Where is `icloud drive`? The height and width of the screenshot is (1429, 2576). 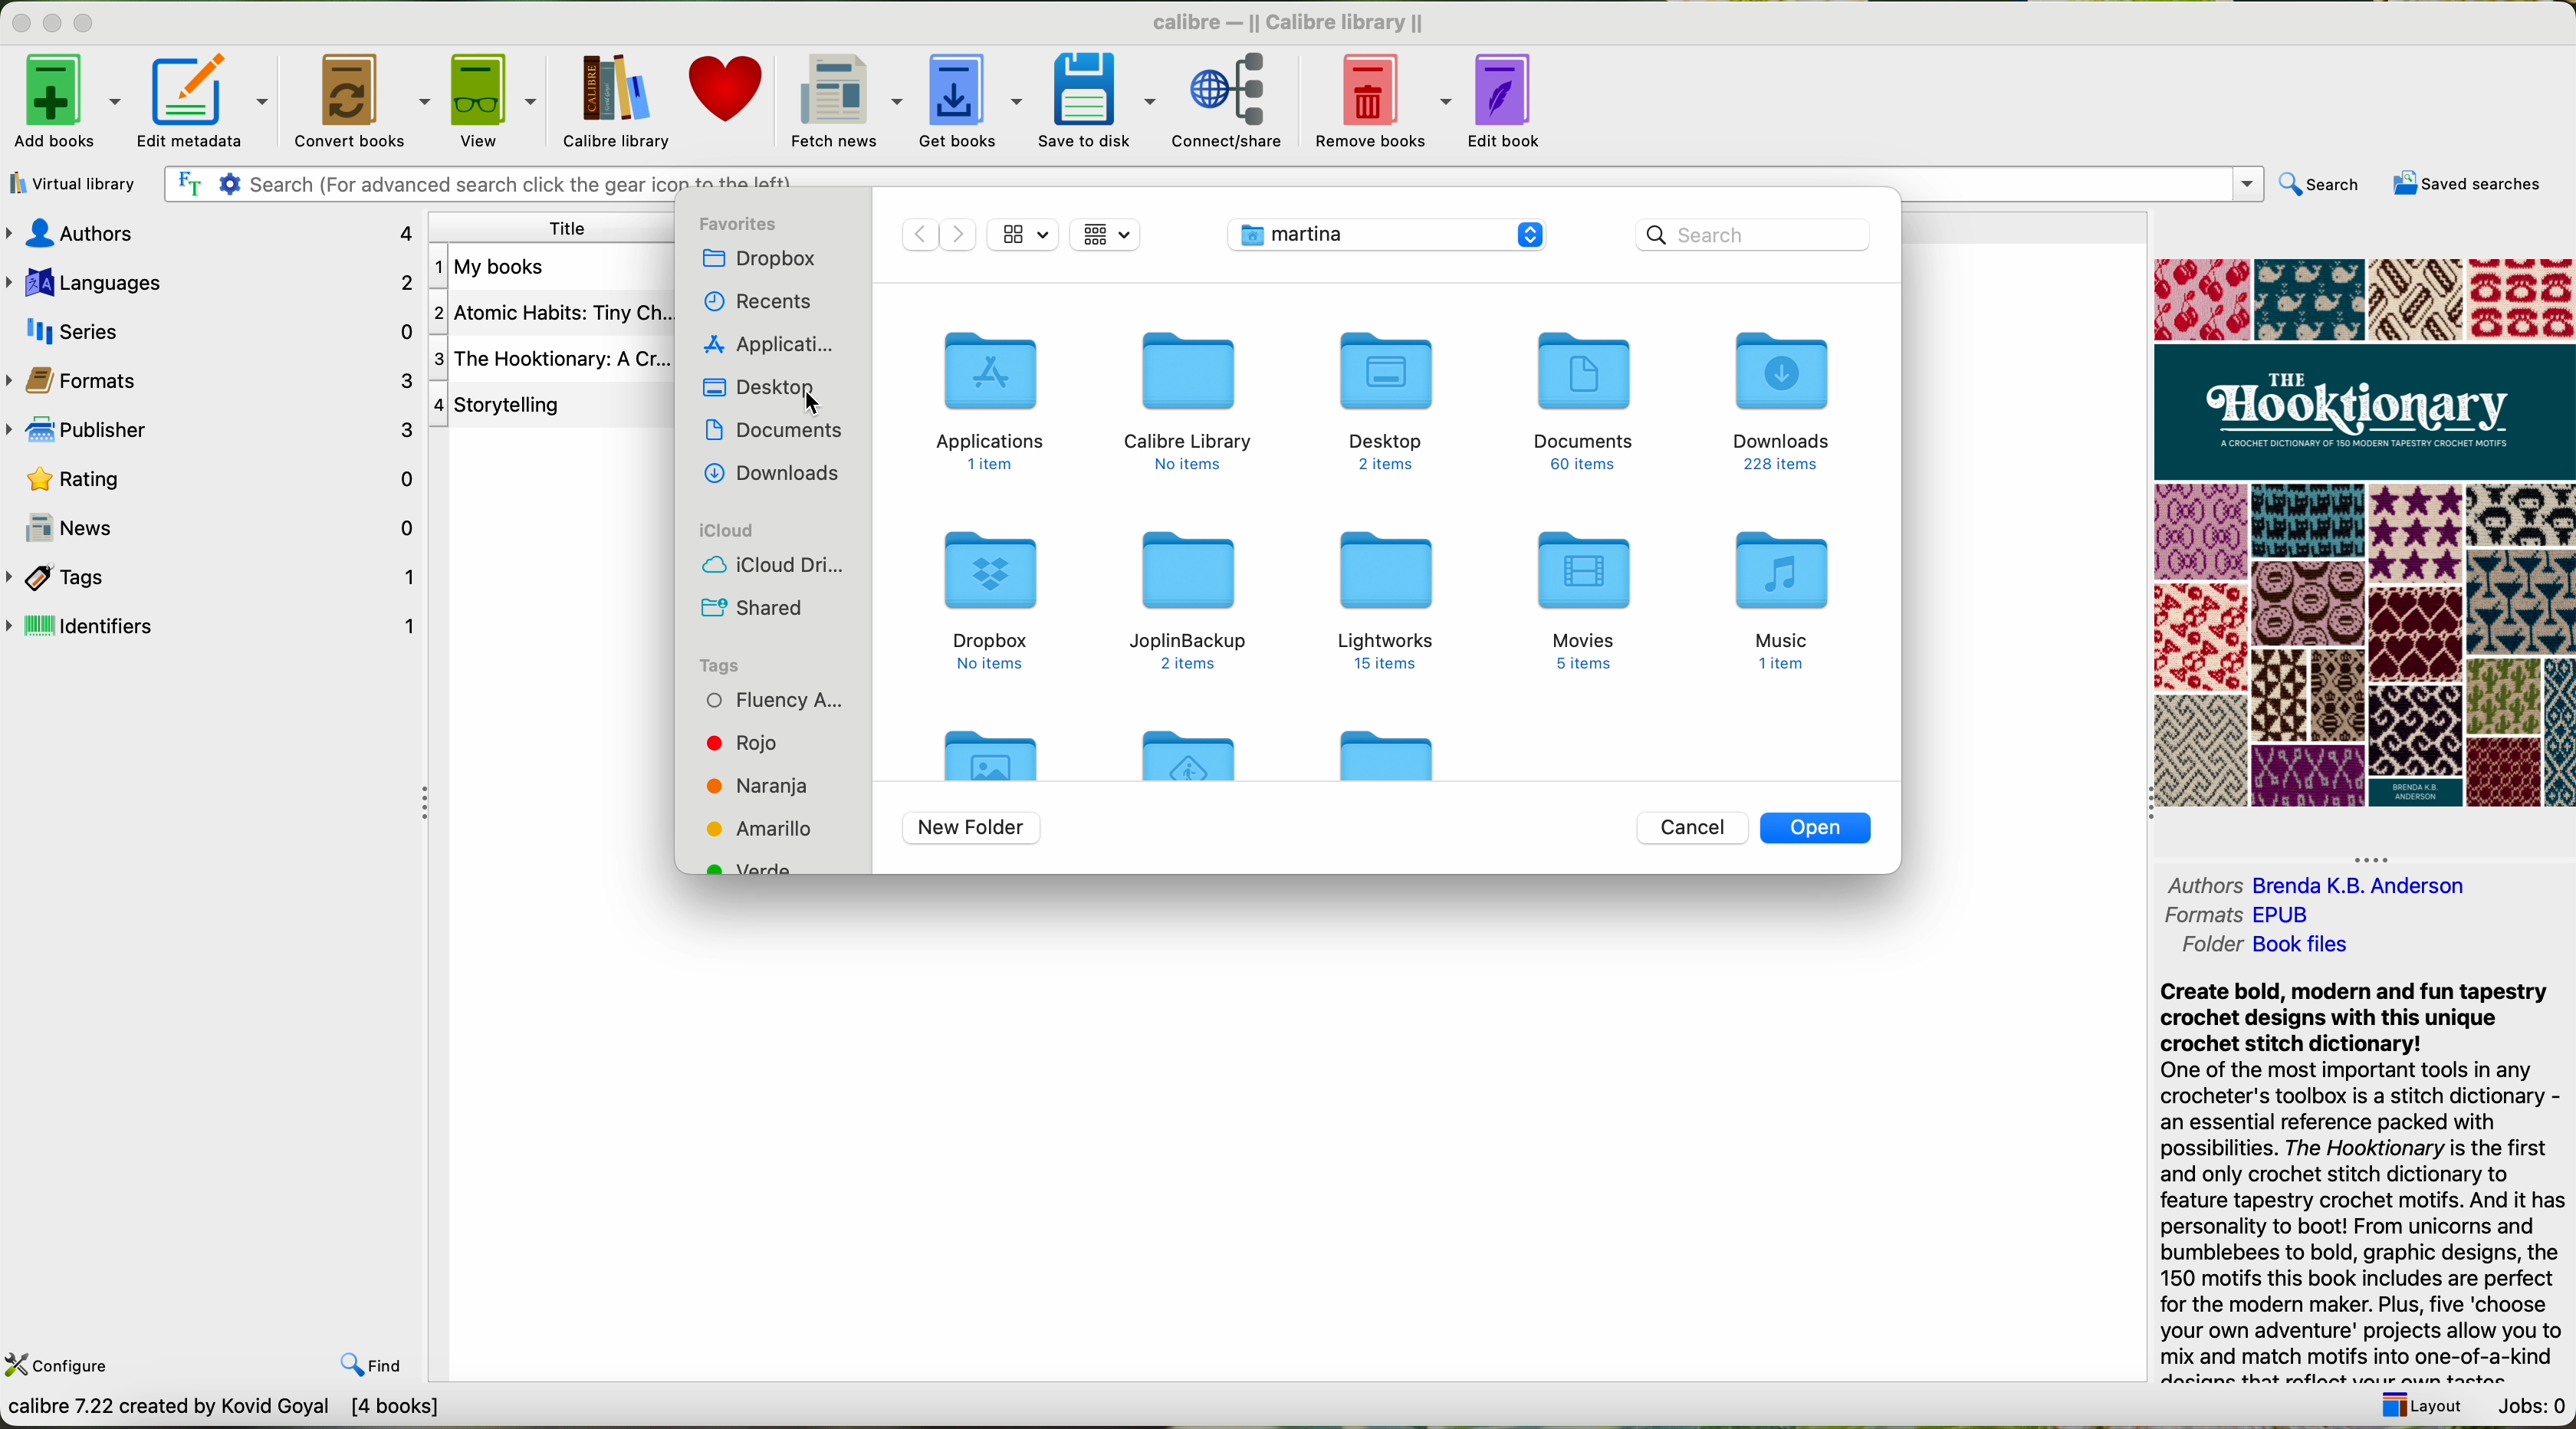
icloud drive is located at coordinates (781, 571).